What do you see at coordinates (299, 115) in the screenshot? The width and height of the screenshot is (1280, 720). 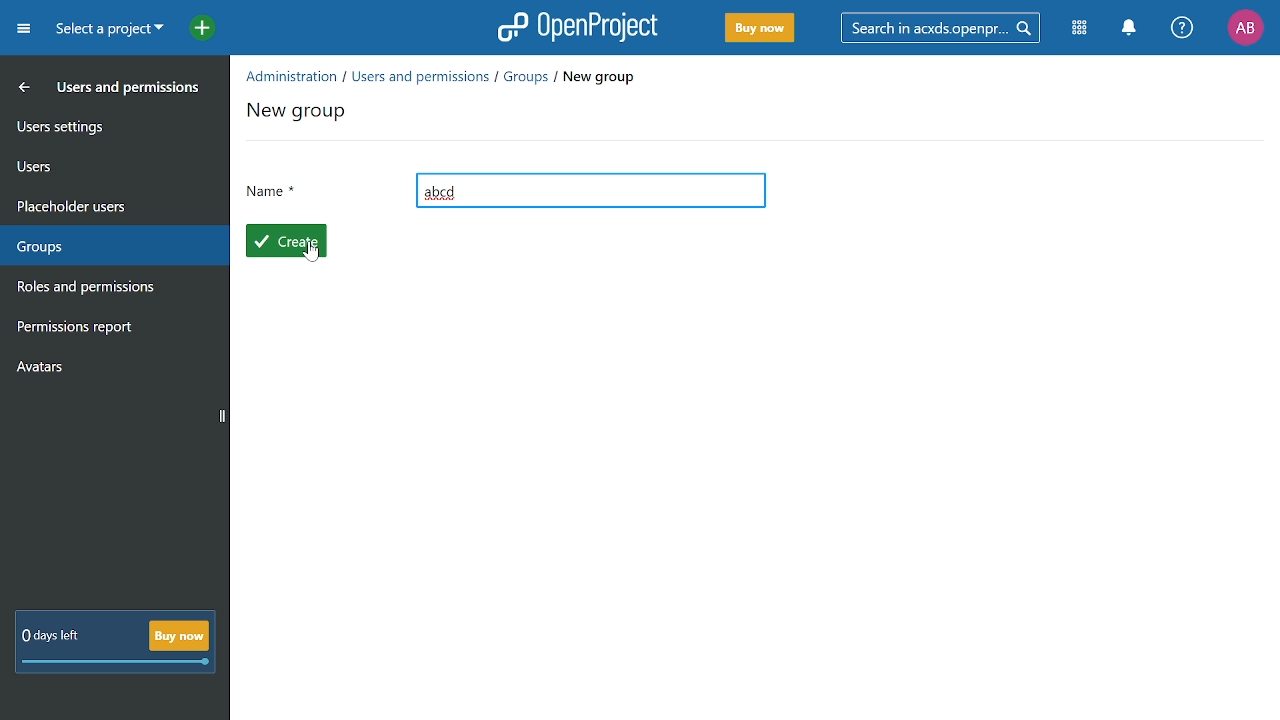 I see `New group` at bounding box center [299, 115].